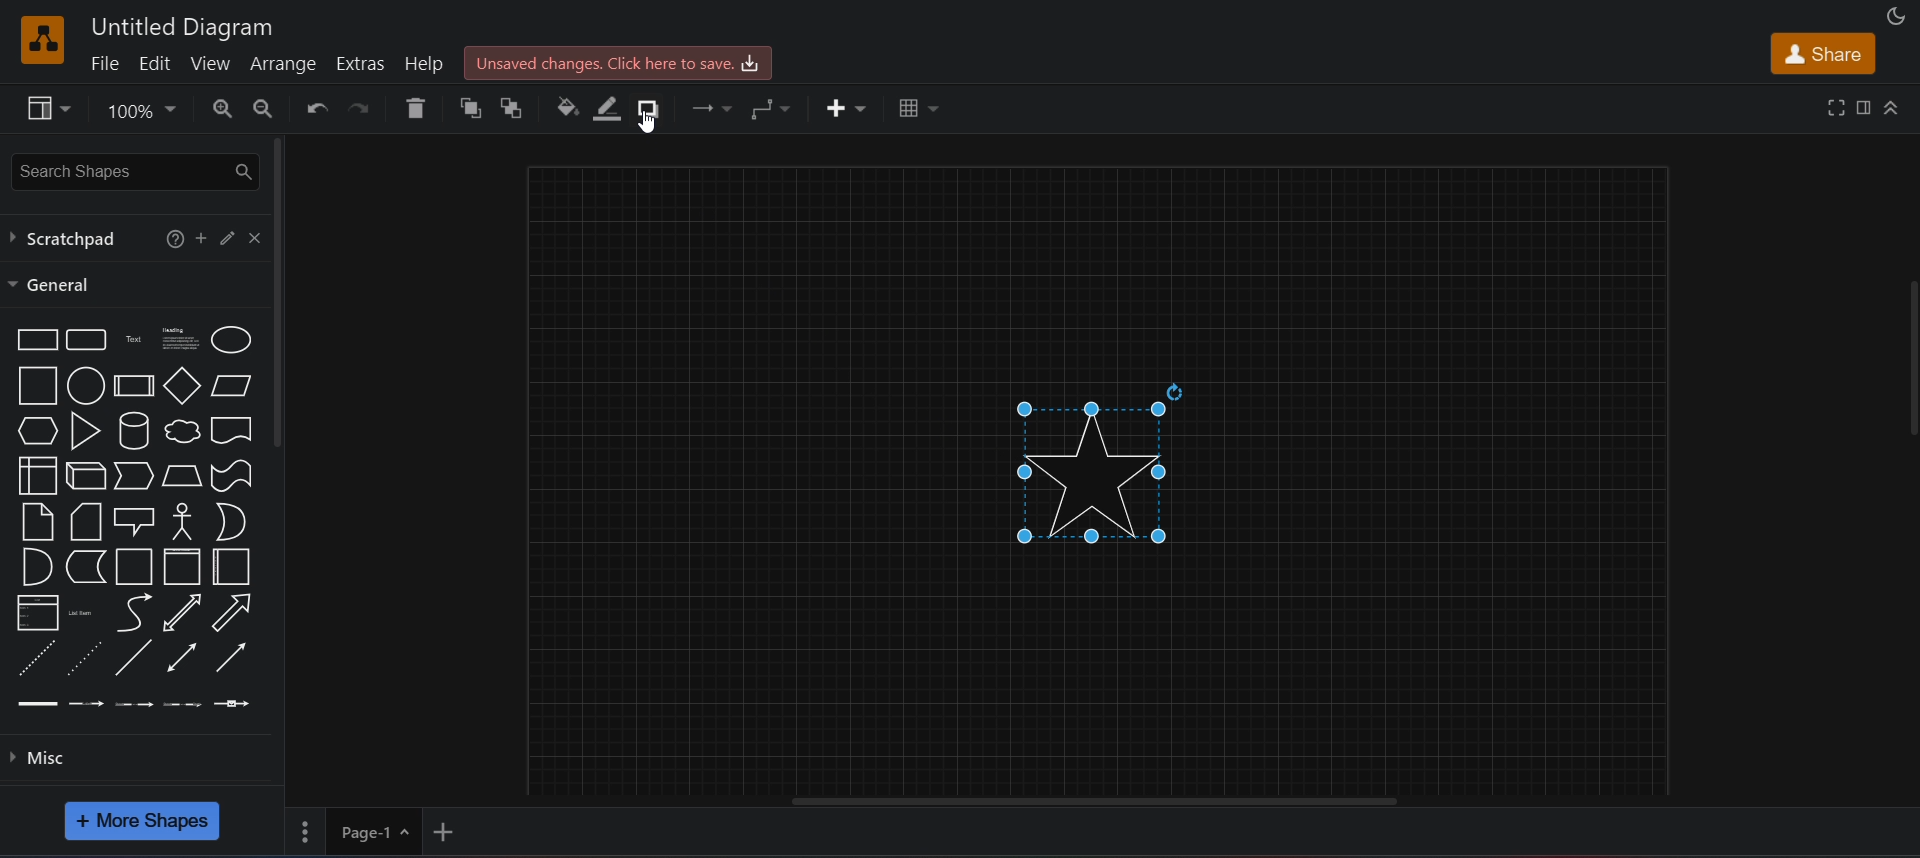 The width and height of the screenshot is (1920, 858). I want to click on zoom, so click(139, 110).